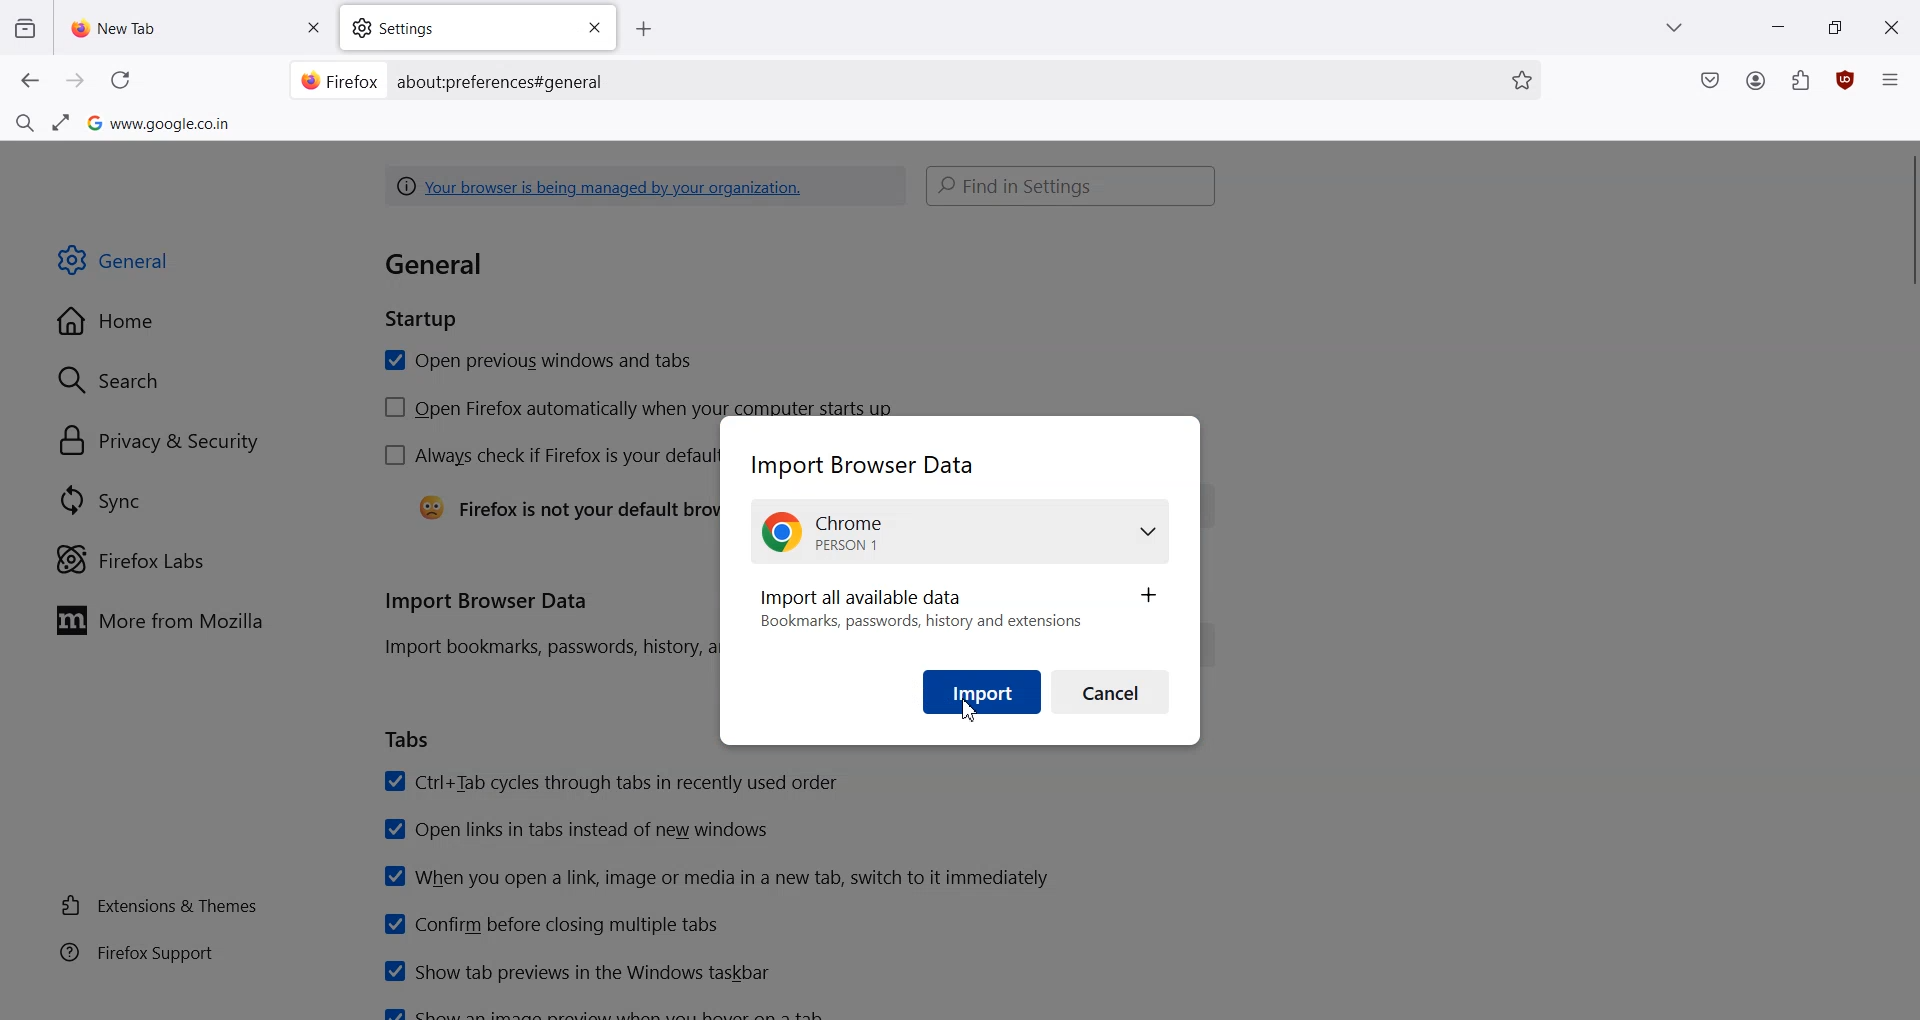 The height and width of the screenshot is (1020, 1920). What do you see at coordinates (167, 620) in the screenshot?
I see `More from Mozilla` at bounding box center [167, 620].